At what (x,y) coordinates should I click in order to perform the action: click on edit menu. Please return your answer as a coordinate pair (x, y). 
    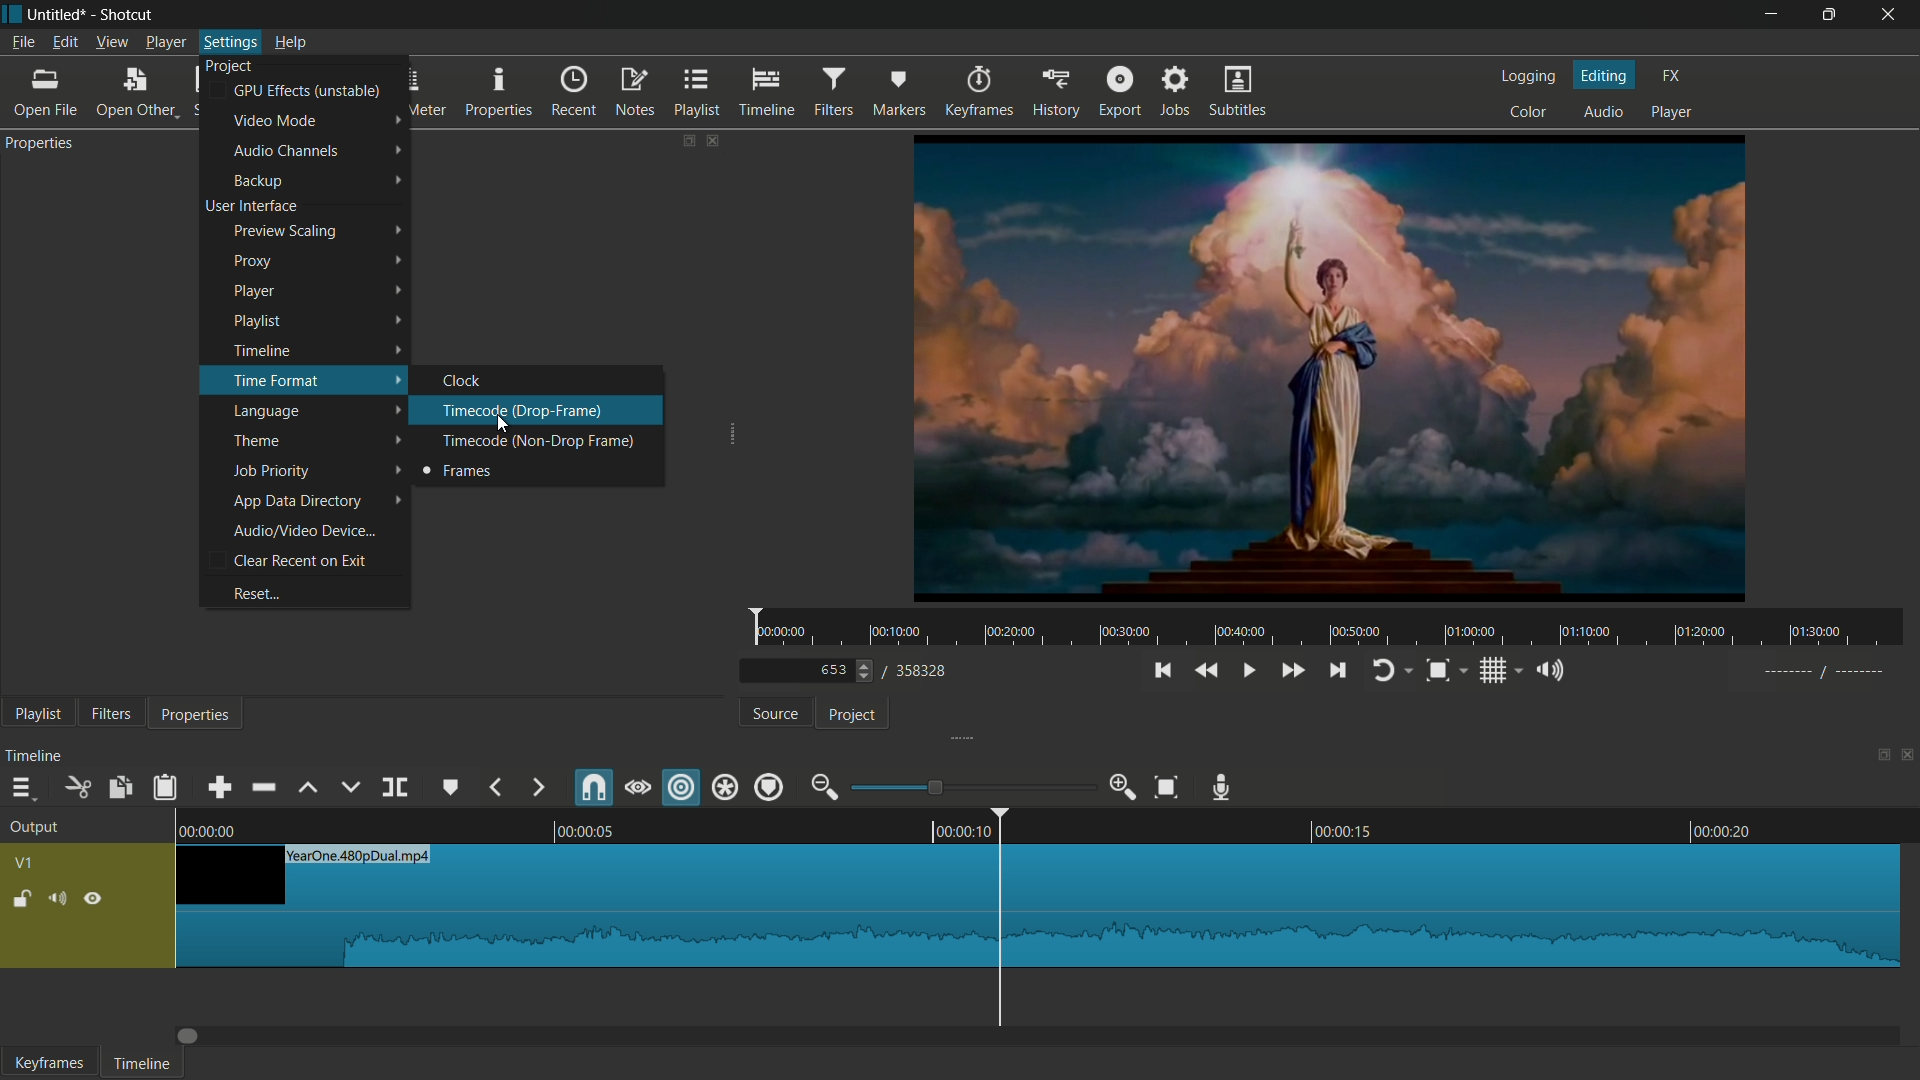
    Looking at the image, I should click on (65, 42).